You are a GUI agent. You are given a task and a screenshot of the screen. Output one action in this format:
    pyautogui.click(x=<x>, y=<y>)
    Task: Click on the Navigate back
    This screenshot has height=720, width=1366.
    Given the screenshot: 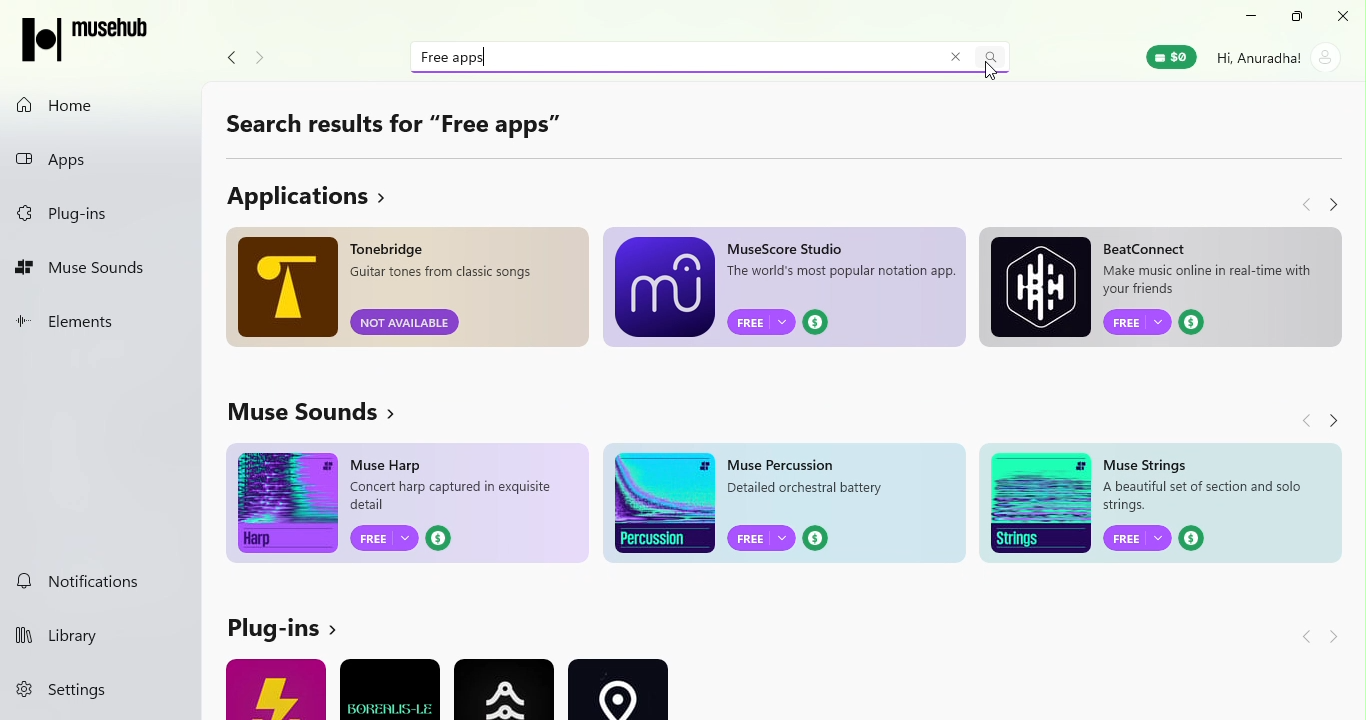 What is the action you would take?
    pyautogui.click(x=227, y=58)
    